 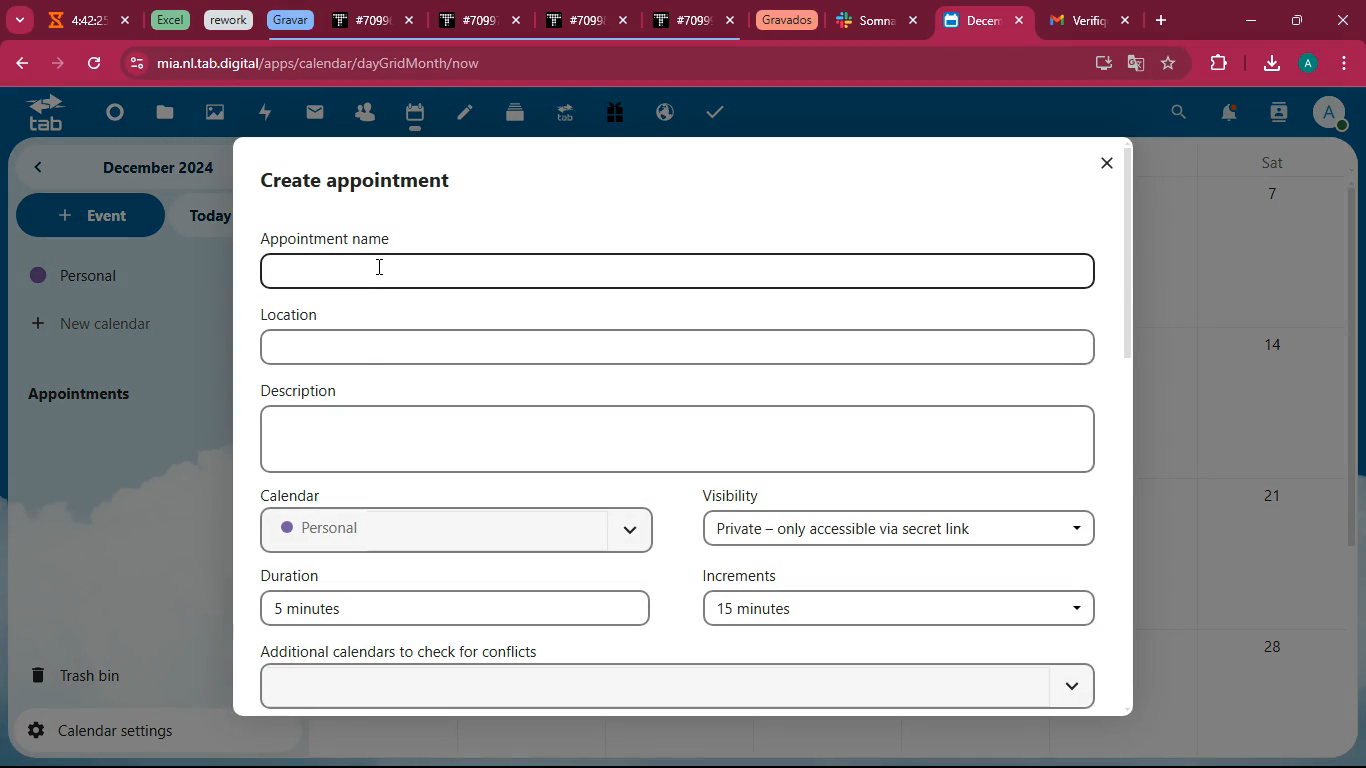 What do you see at coordinates (411, 23) in the screenshot?
I see `close` at bounding box center [411, 23].